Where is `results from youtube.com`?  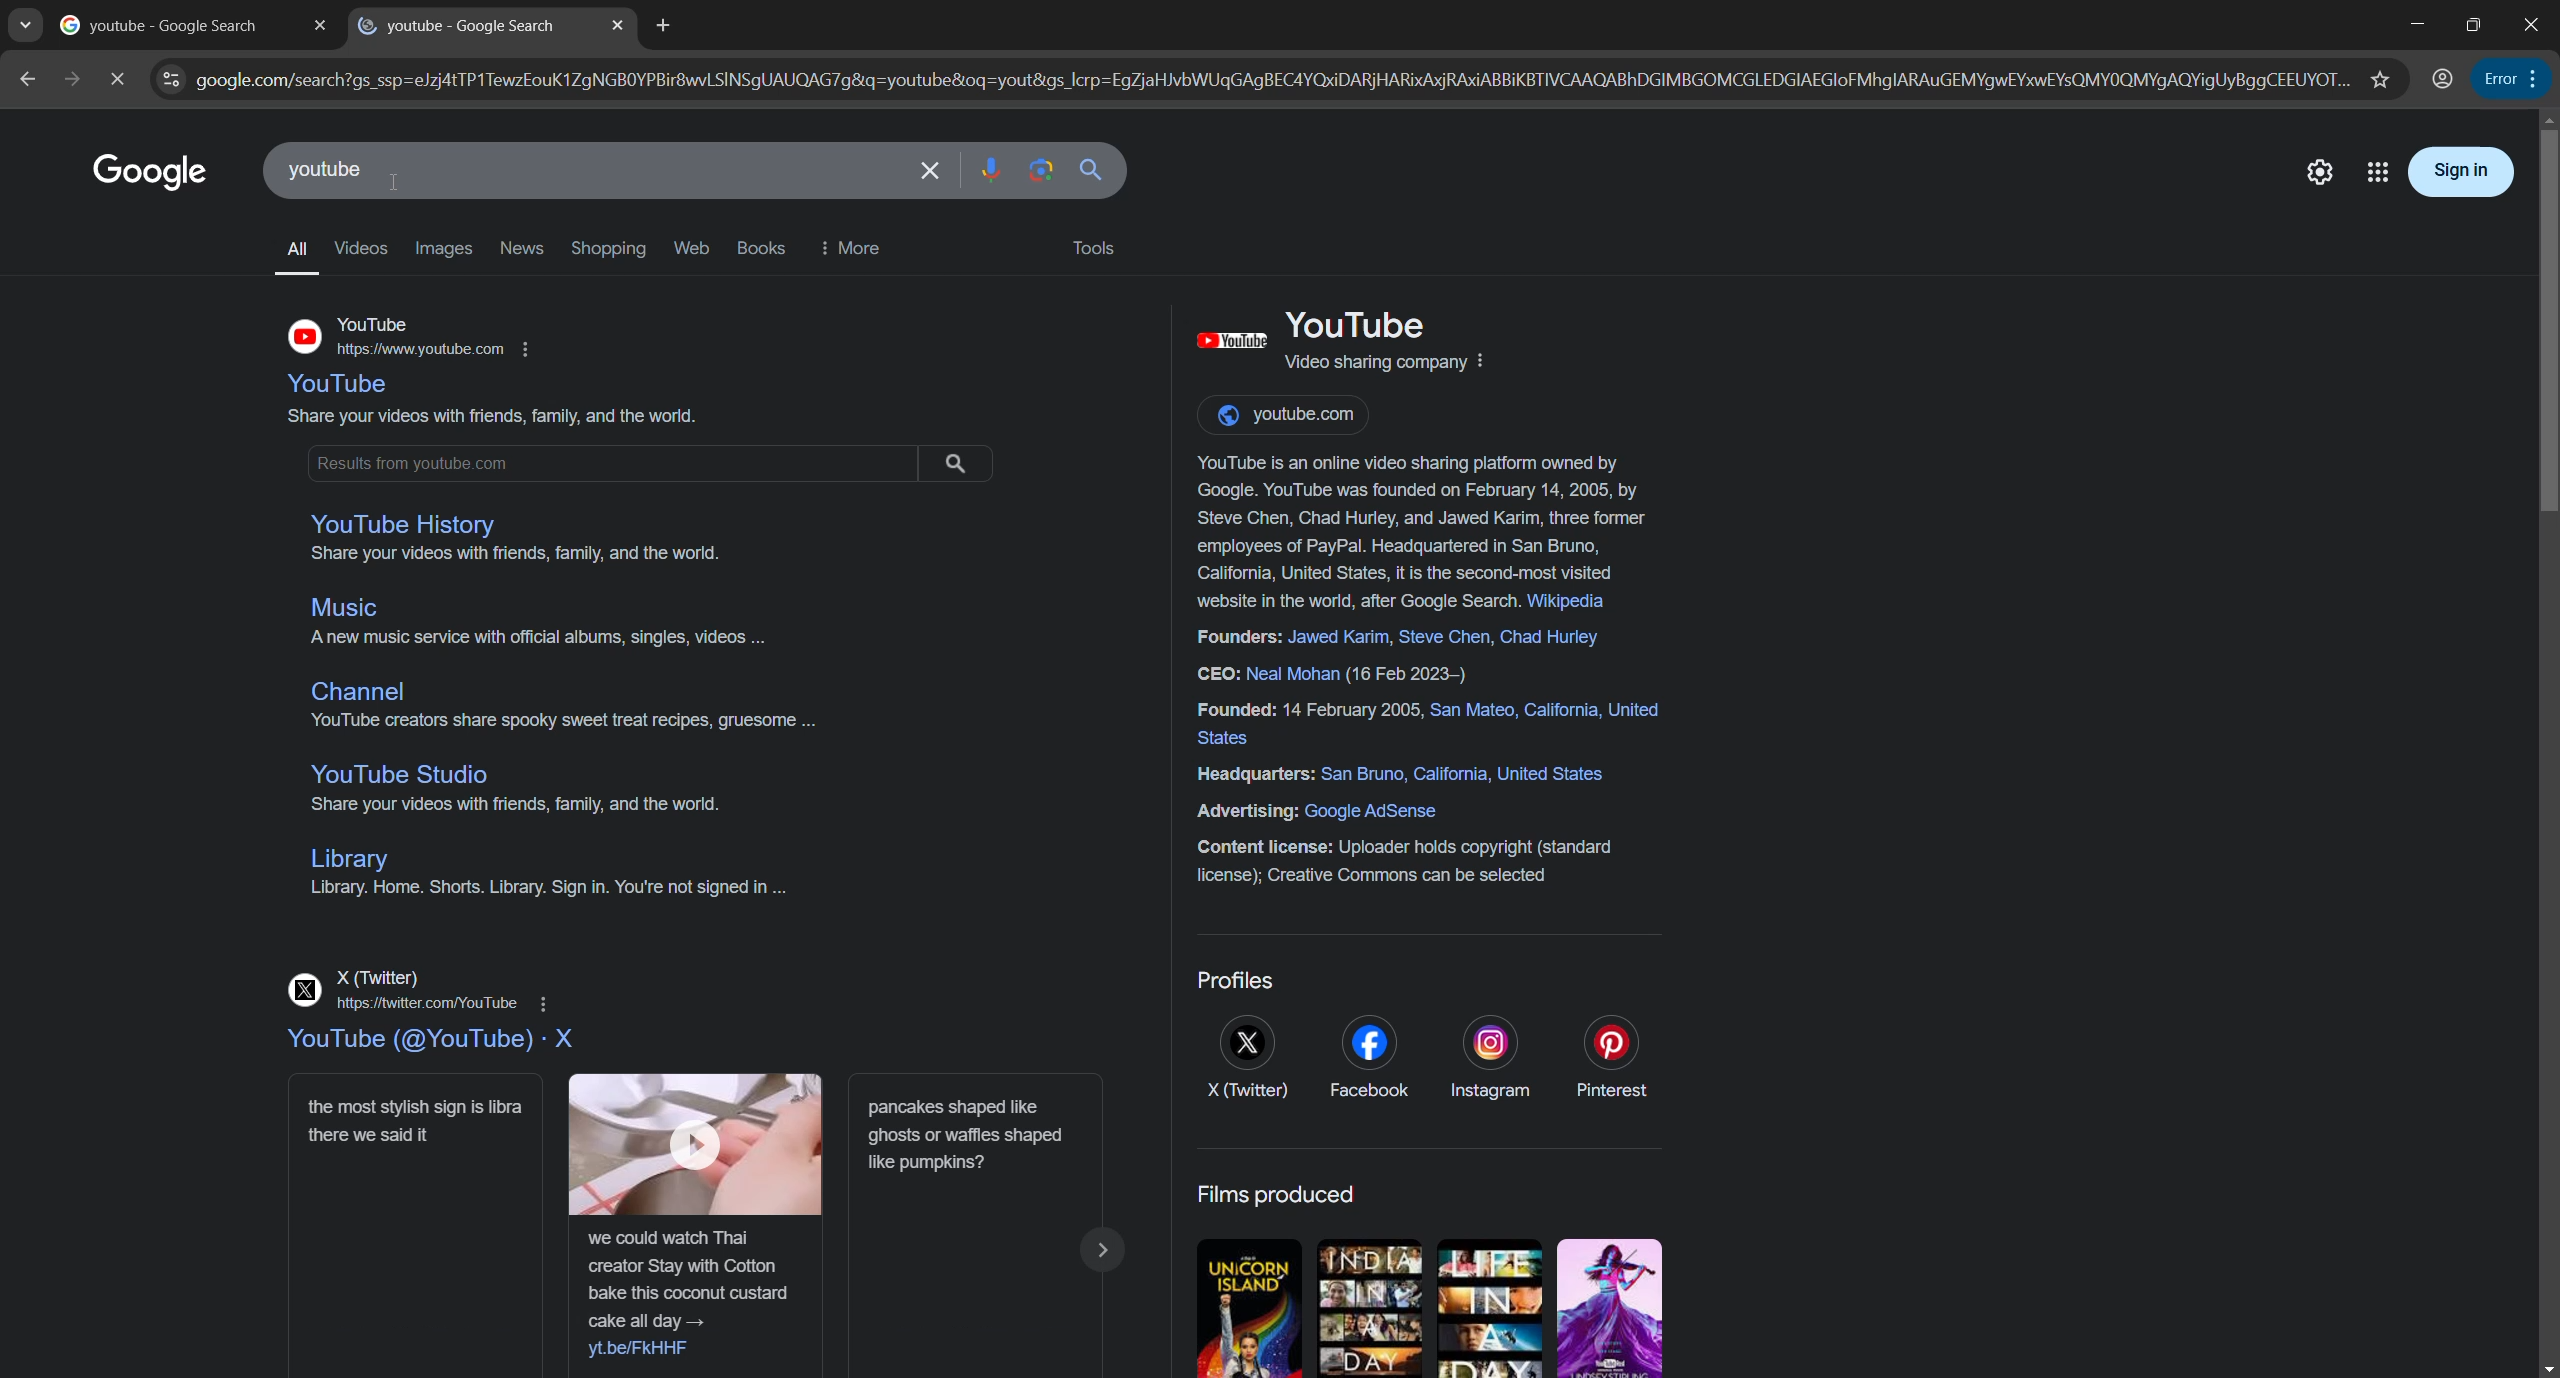 results from youtube.com is located at coordinates (655, 459).